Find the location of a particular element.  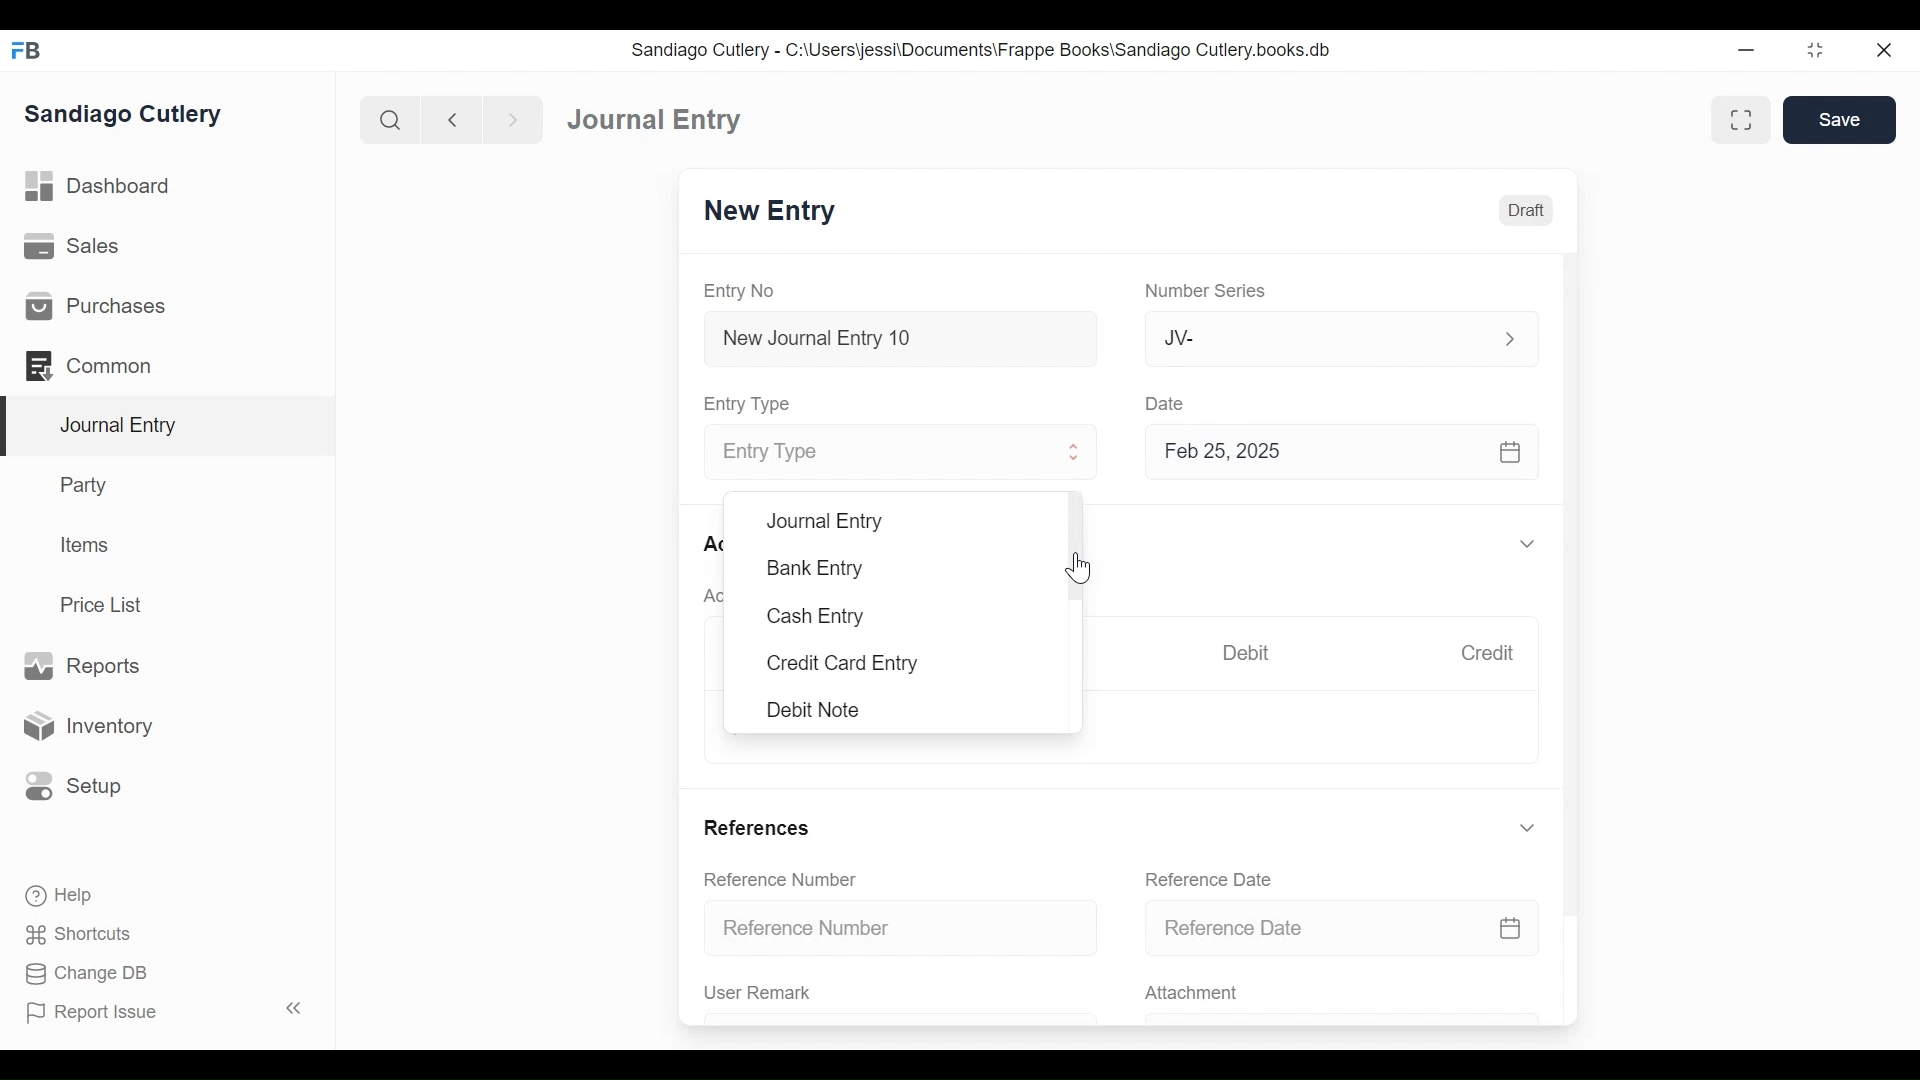

Close is located at coordinates (1882, 51).